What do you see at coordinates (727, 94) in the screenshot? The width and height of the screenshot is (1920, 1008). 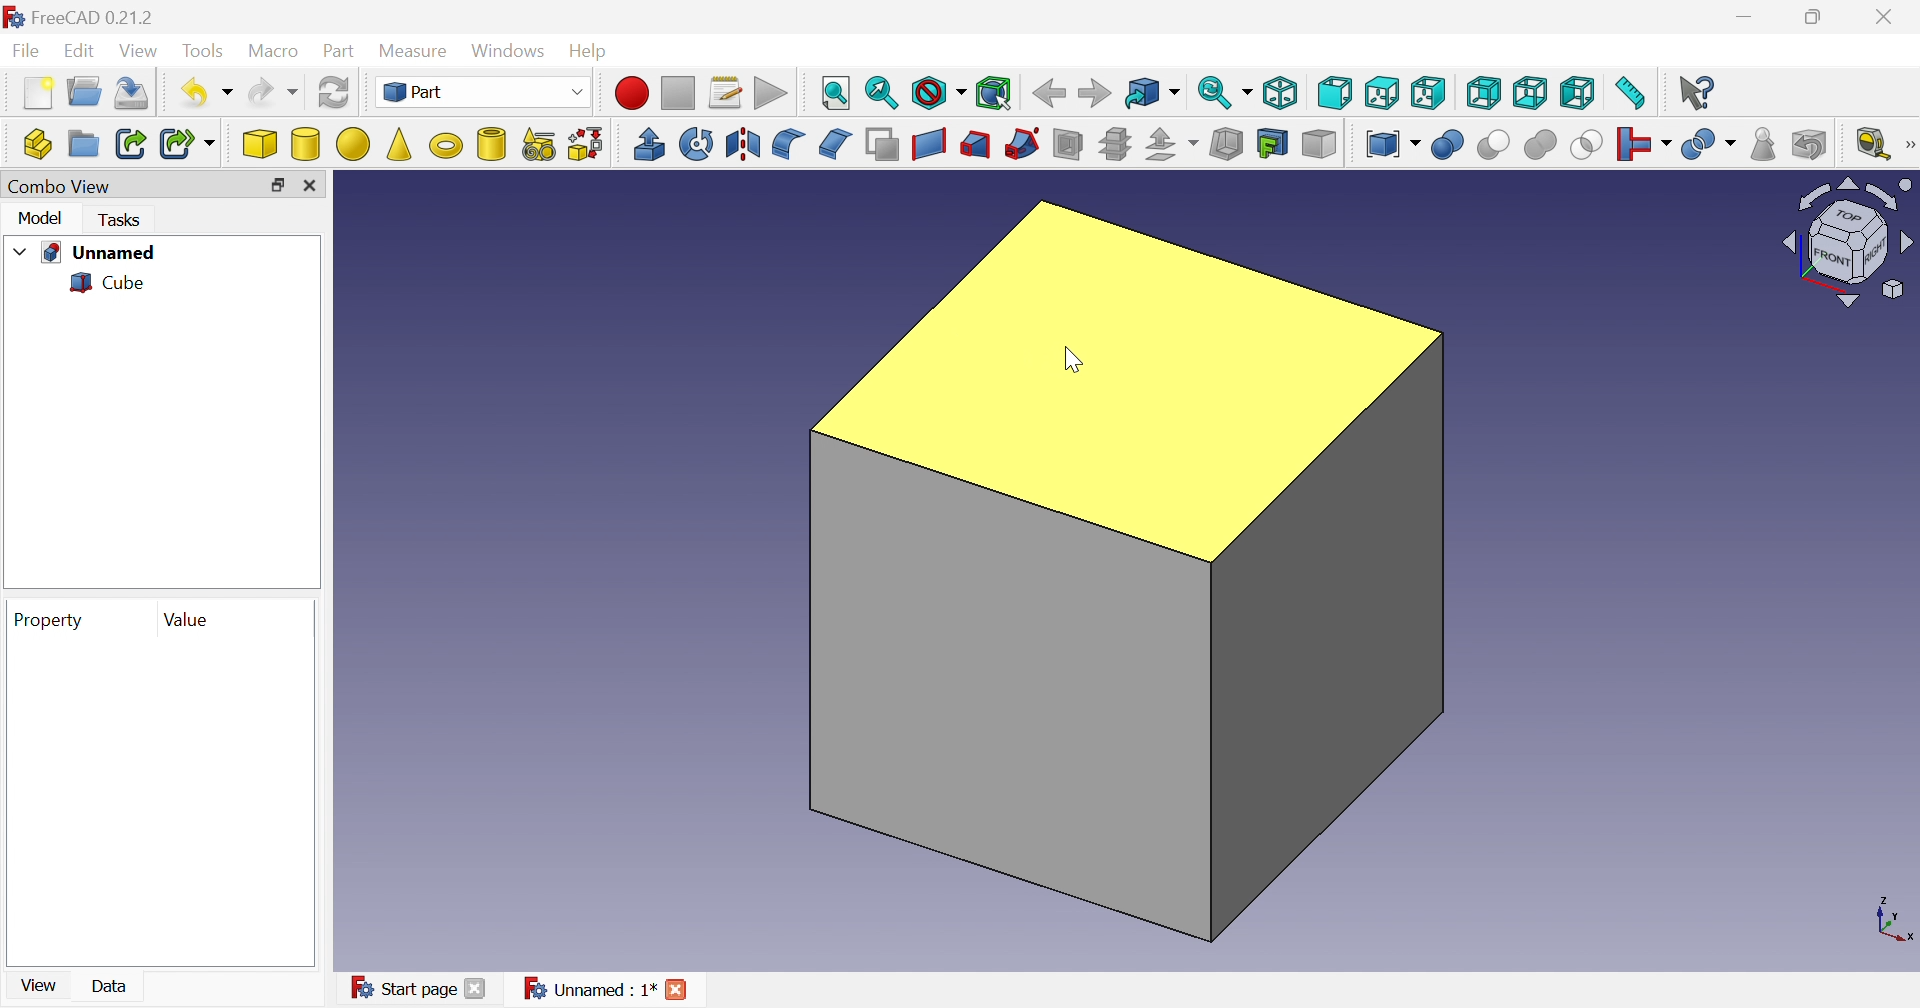 I see `Macros` at bounding box center [727, 94].